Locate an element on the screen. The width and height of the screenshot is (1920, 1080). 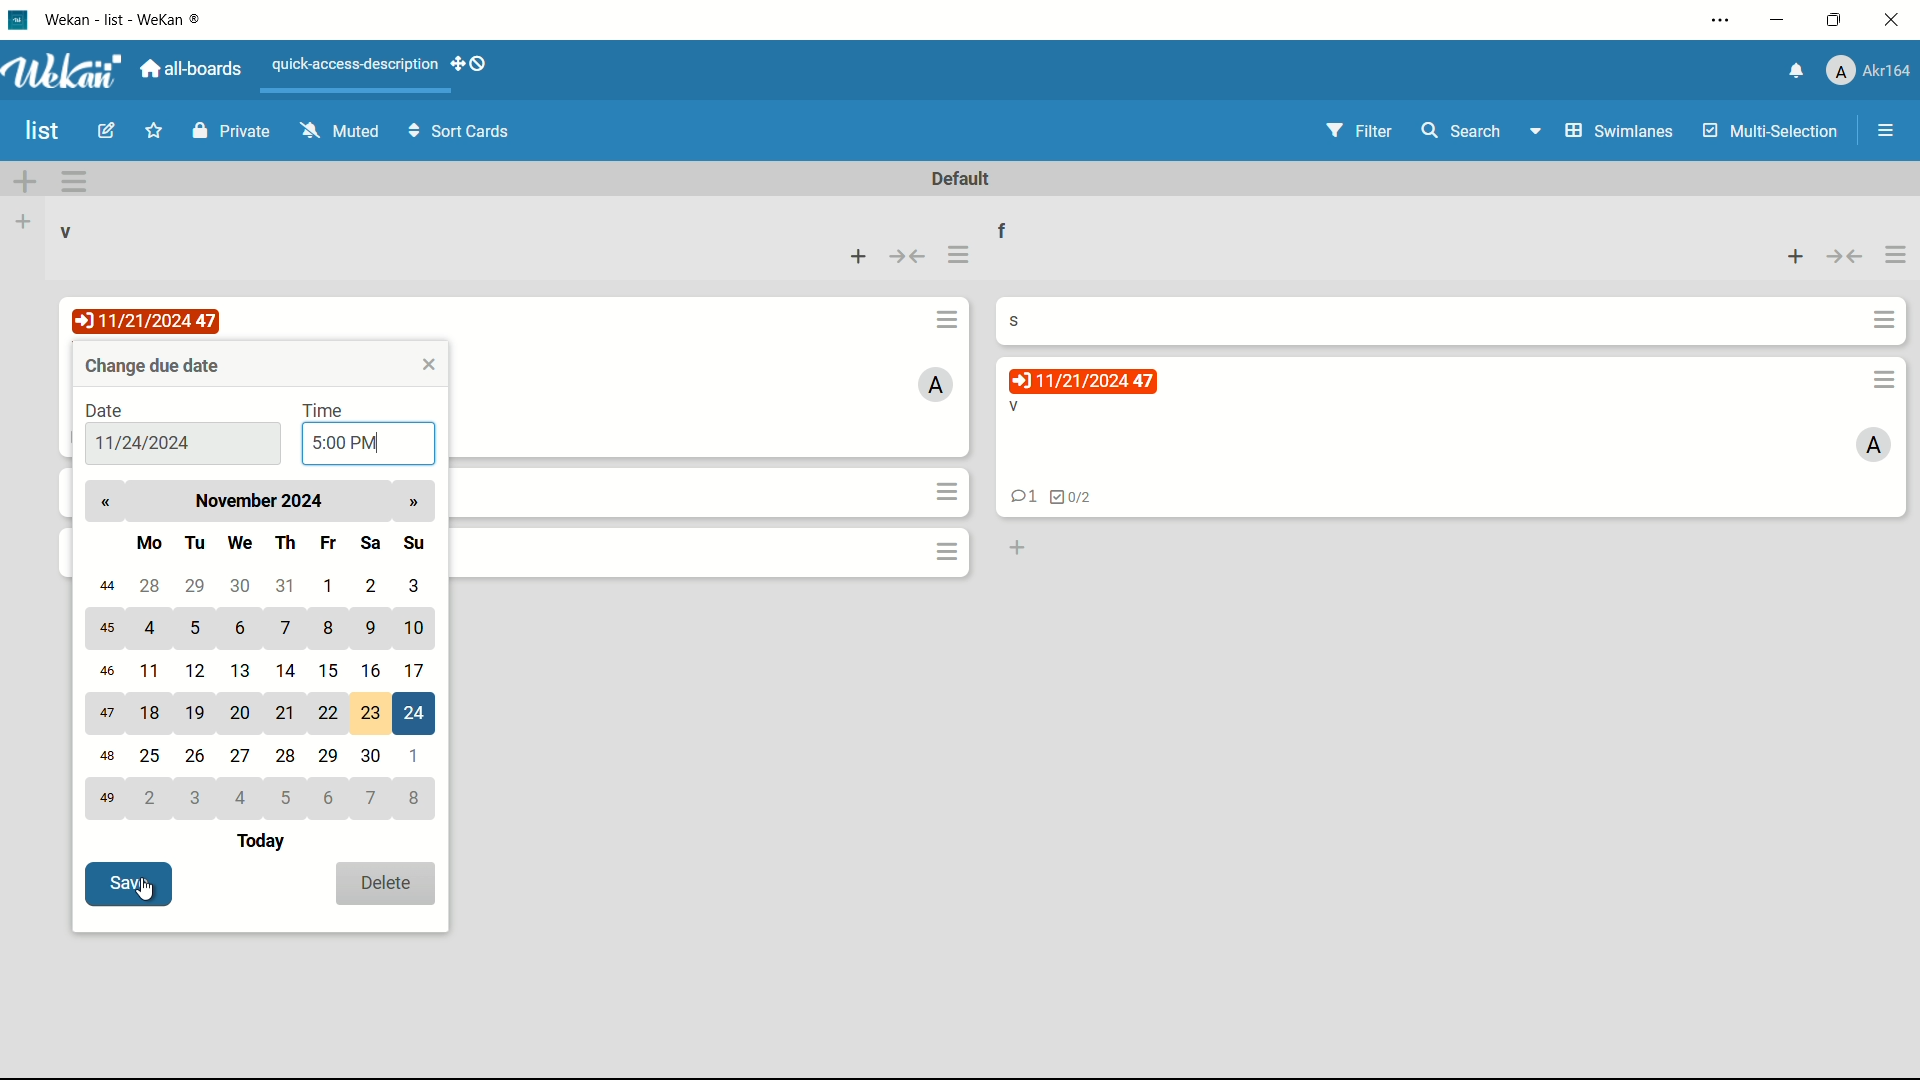
profile is located at coordinates (1871, 71).